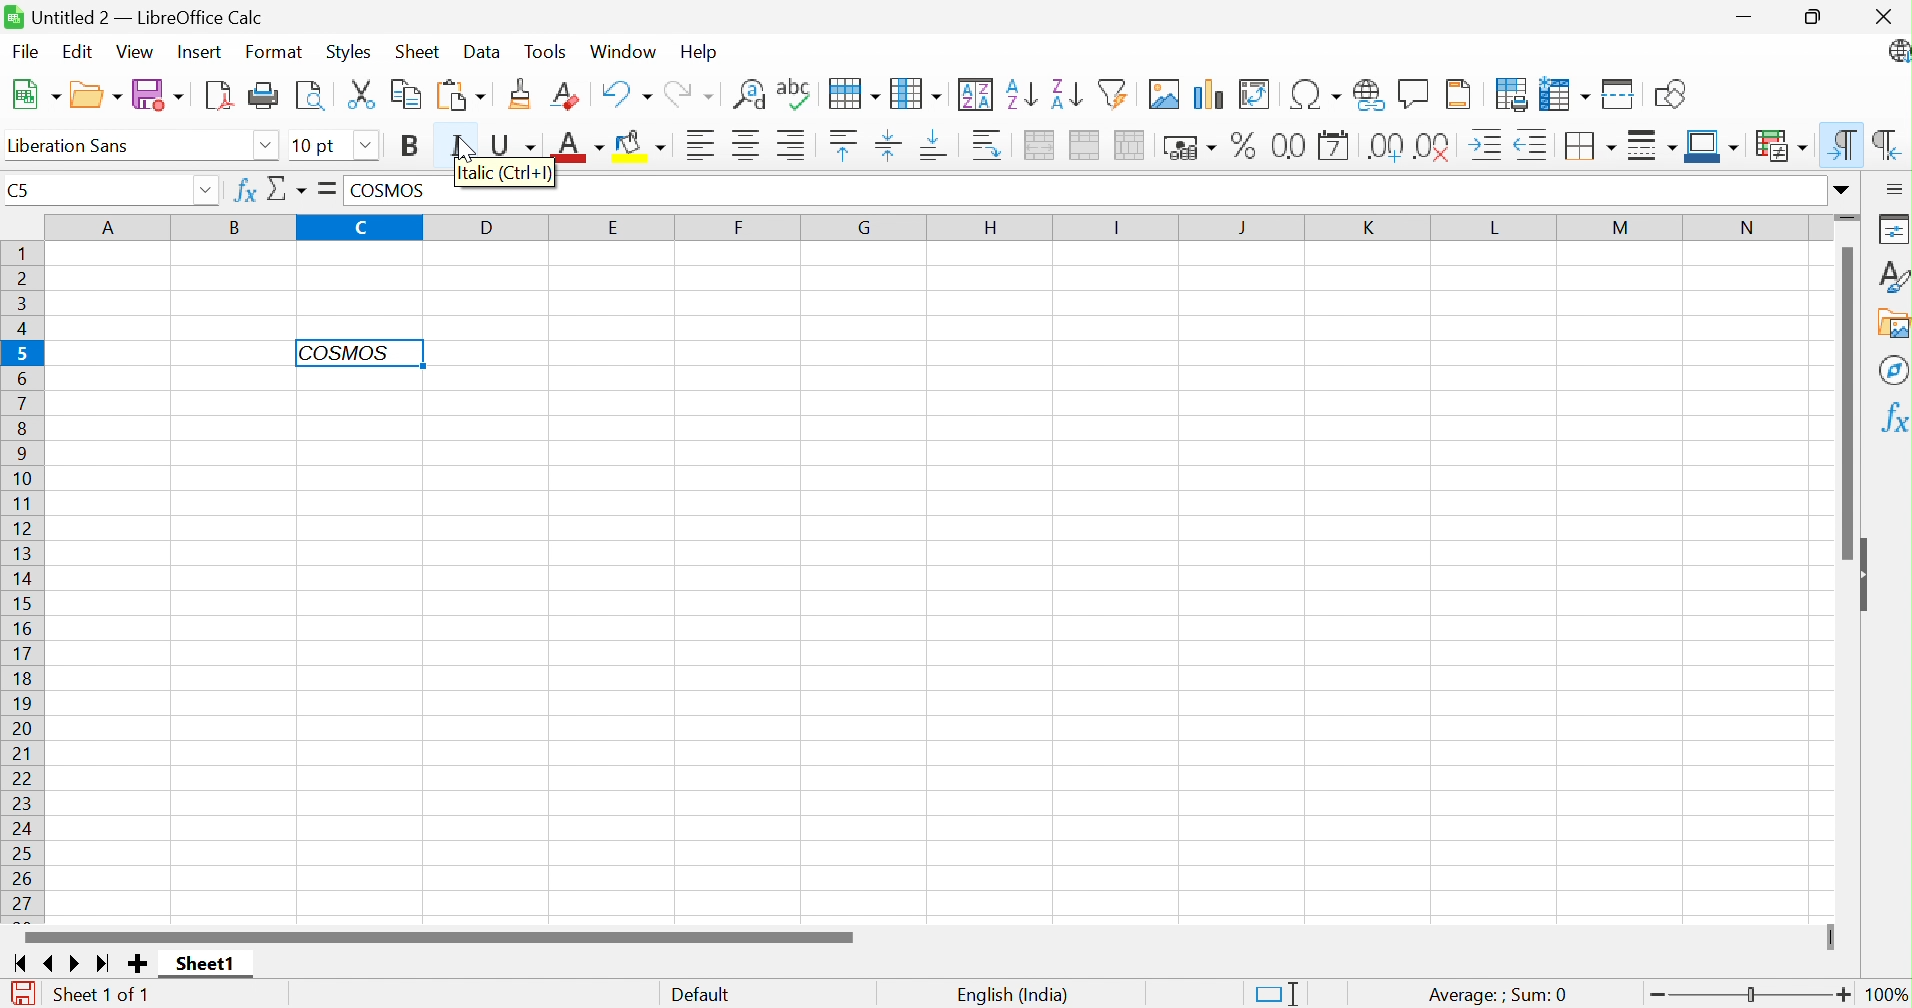 This screenshot has width=1912, height=1008. I want to click on Minimize, so click(1750, 19).